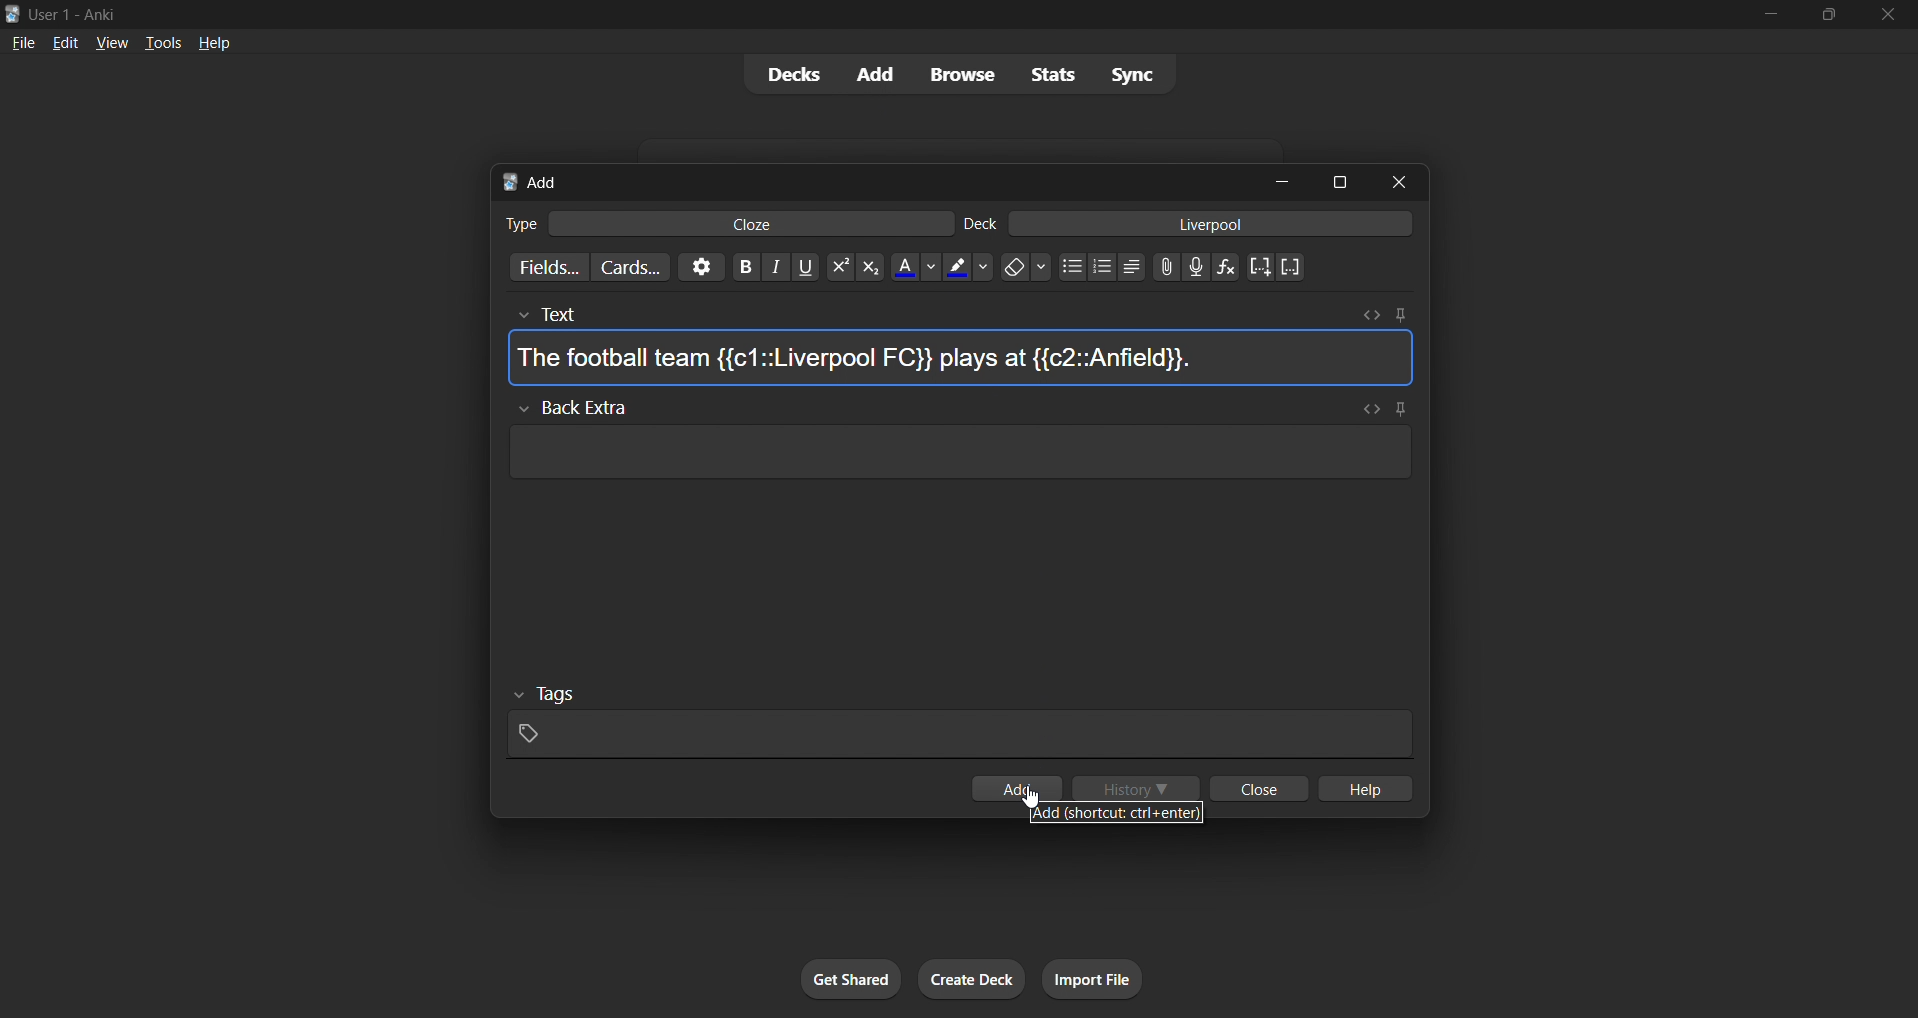 The width and height of the screenshot is (1918, 1018). What do you see at coordinates (1402, 407) in the screenshot?
I see `toggle sticky` at bounding box center [1402, 407].